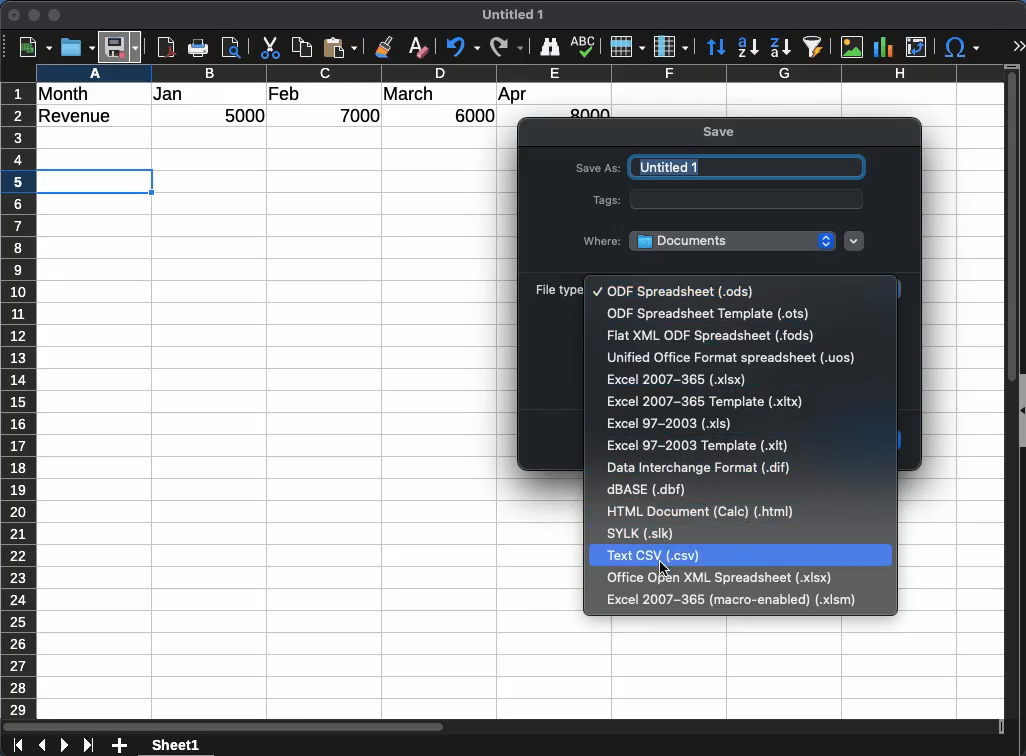  What do you see at coordinates (303, 48) in the screenshot?
I see `copy` at bounding box center [303, 48].